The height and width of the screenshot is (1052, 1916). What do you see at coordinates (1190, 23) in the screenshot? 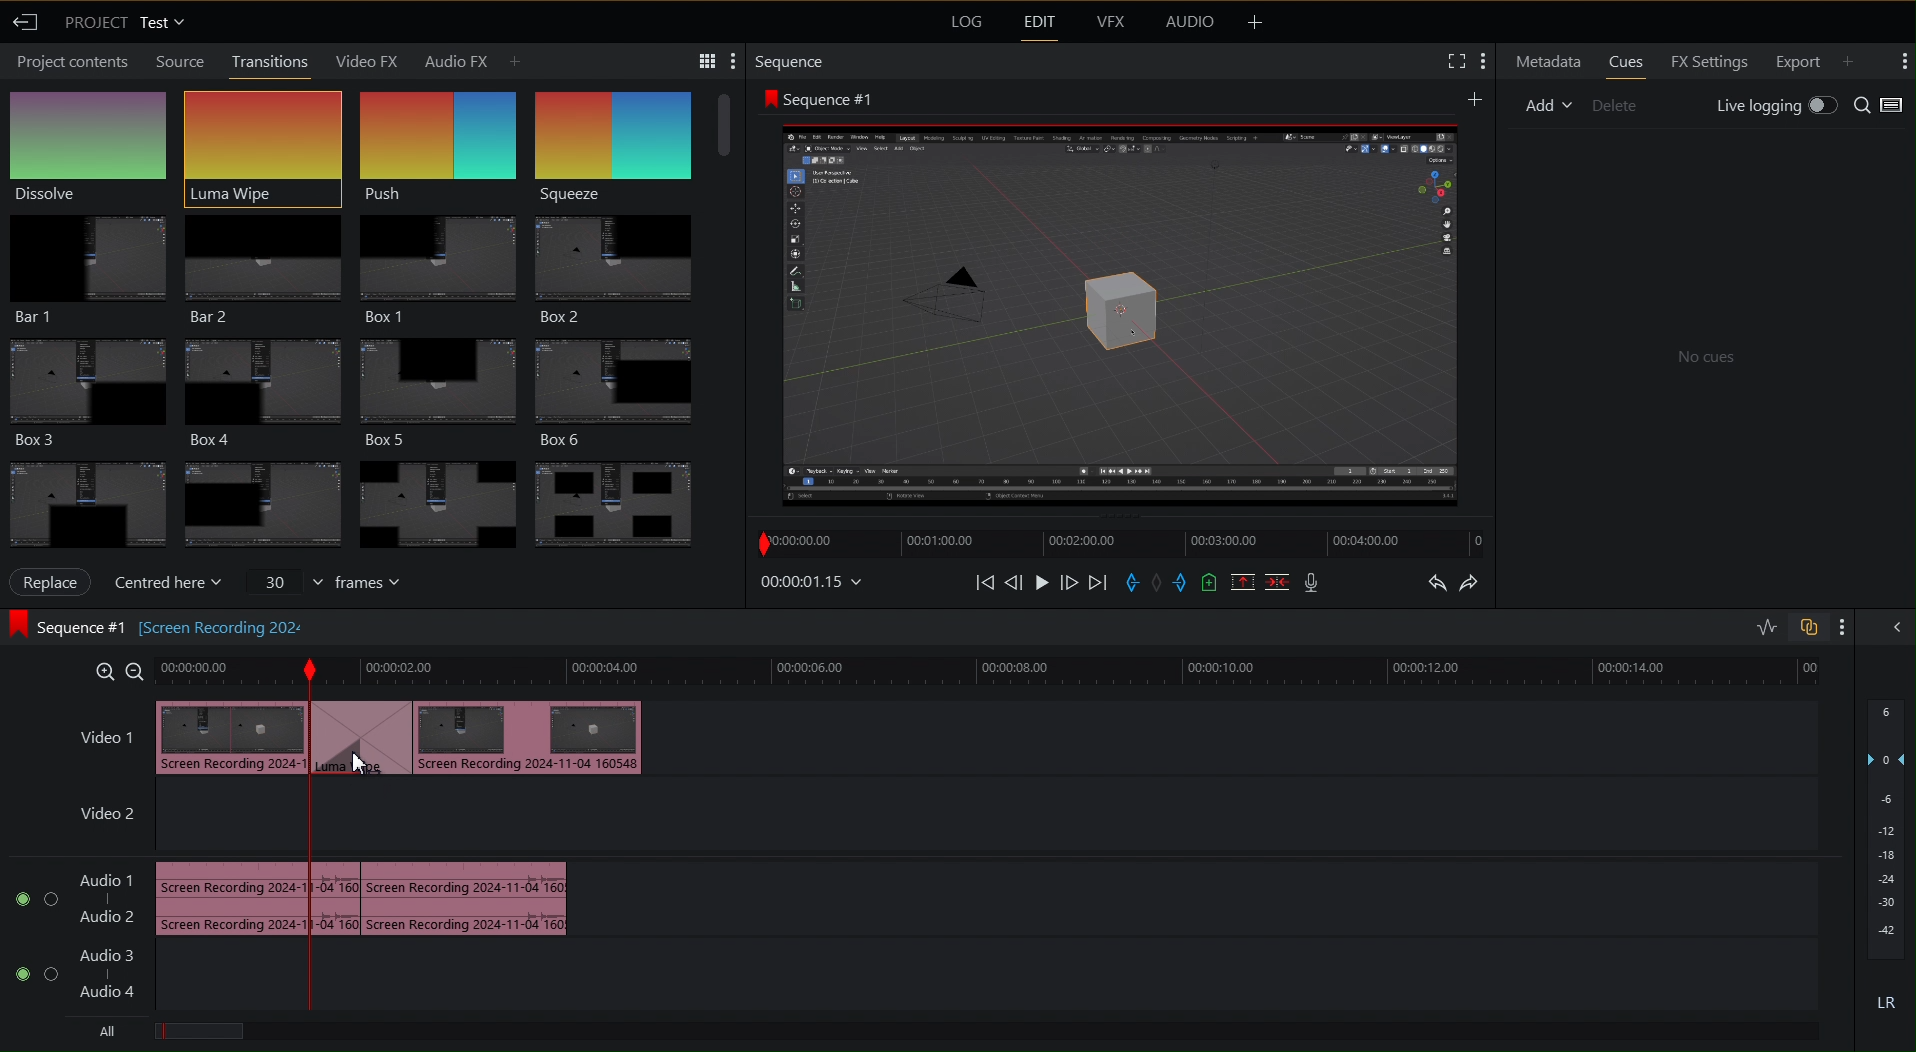
I see `Audio` at bounding box center [1190, 23].